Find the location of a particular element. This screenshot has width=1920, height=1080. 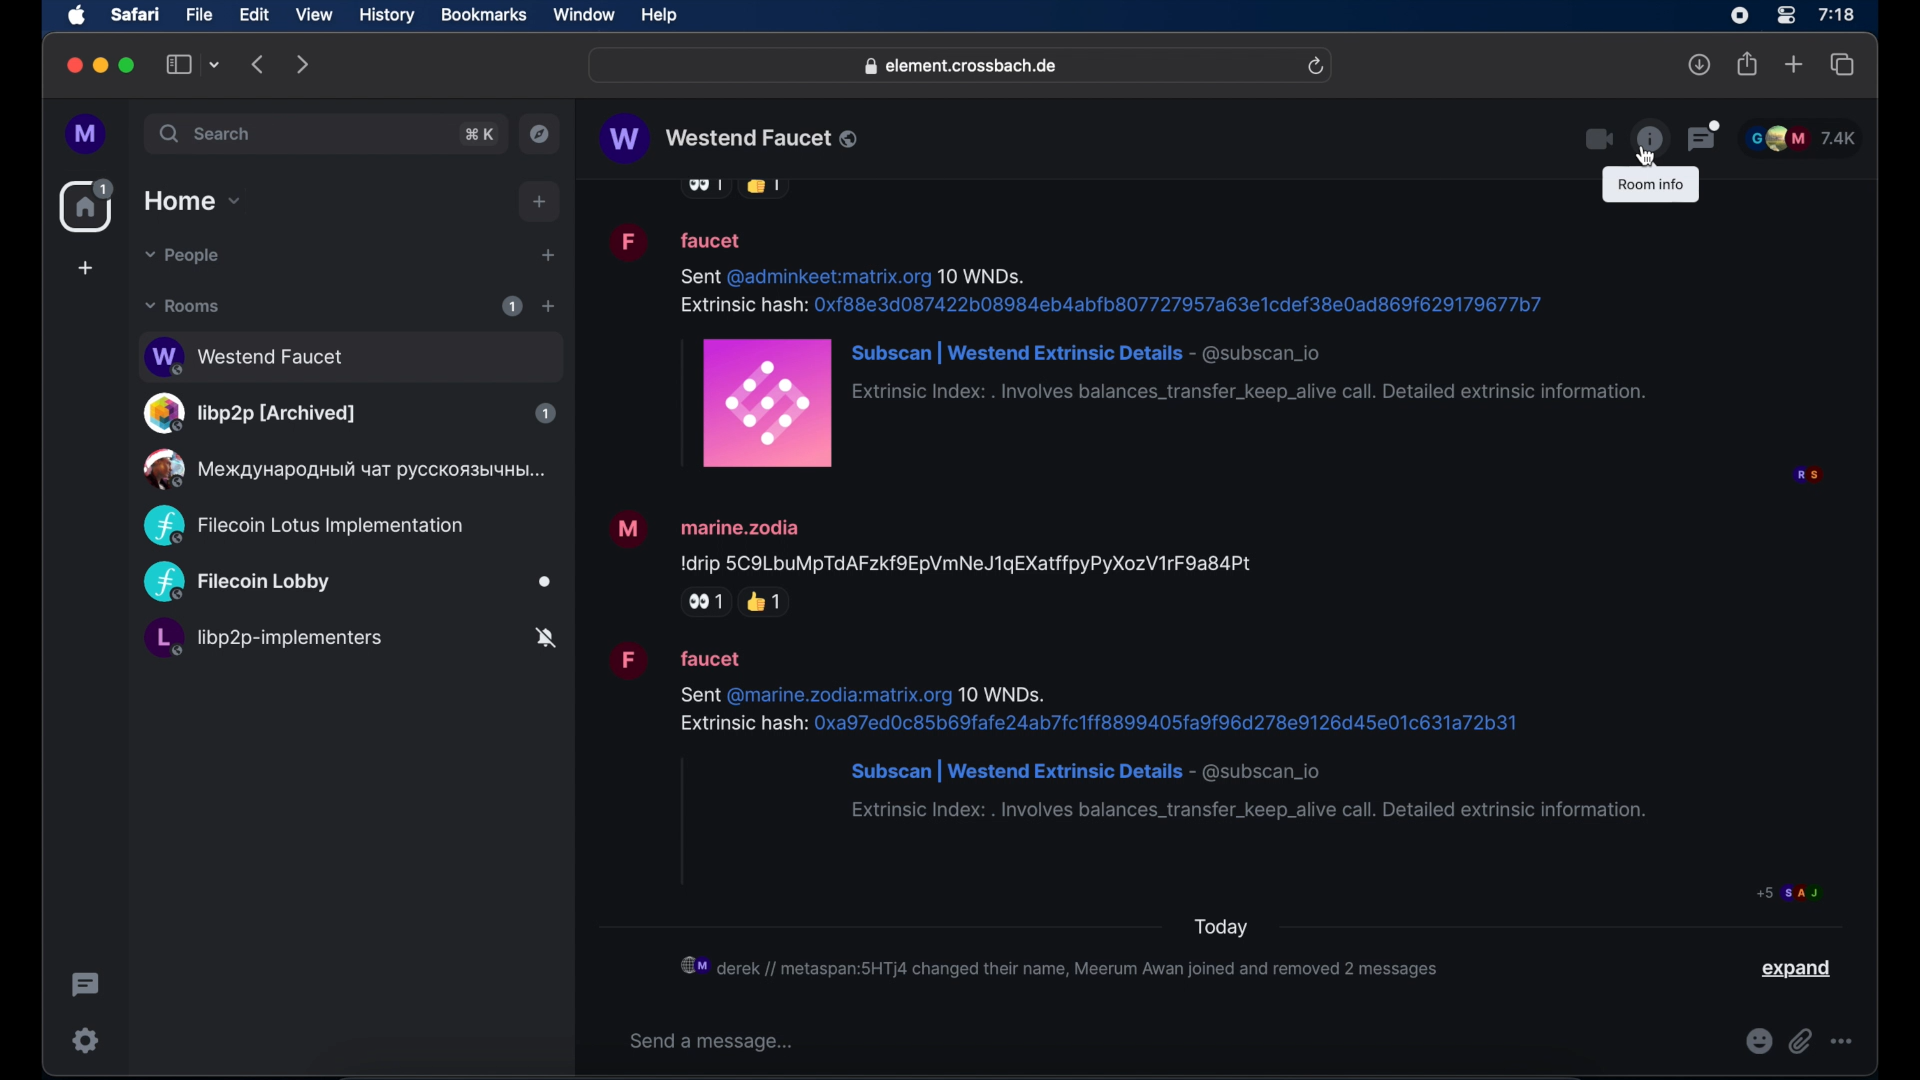

maximize is located at coordinates (129, 65).